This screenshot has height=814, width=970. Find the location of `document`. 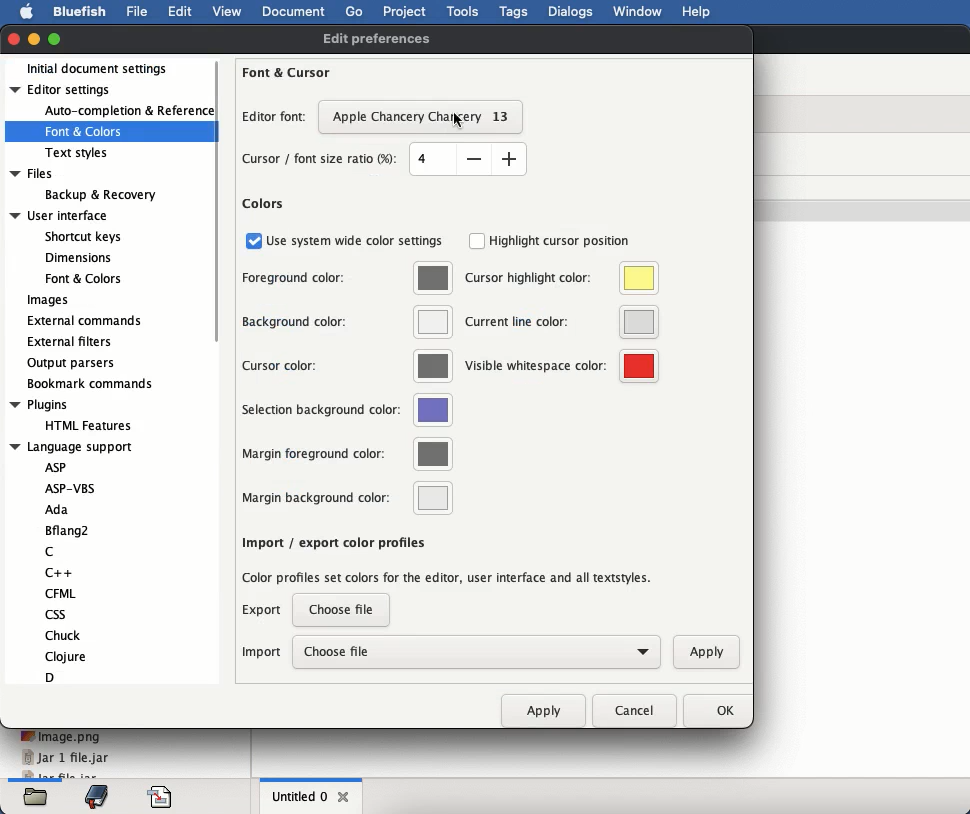

document is located at coordinates (295, 14).